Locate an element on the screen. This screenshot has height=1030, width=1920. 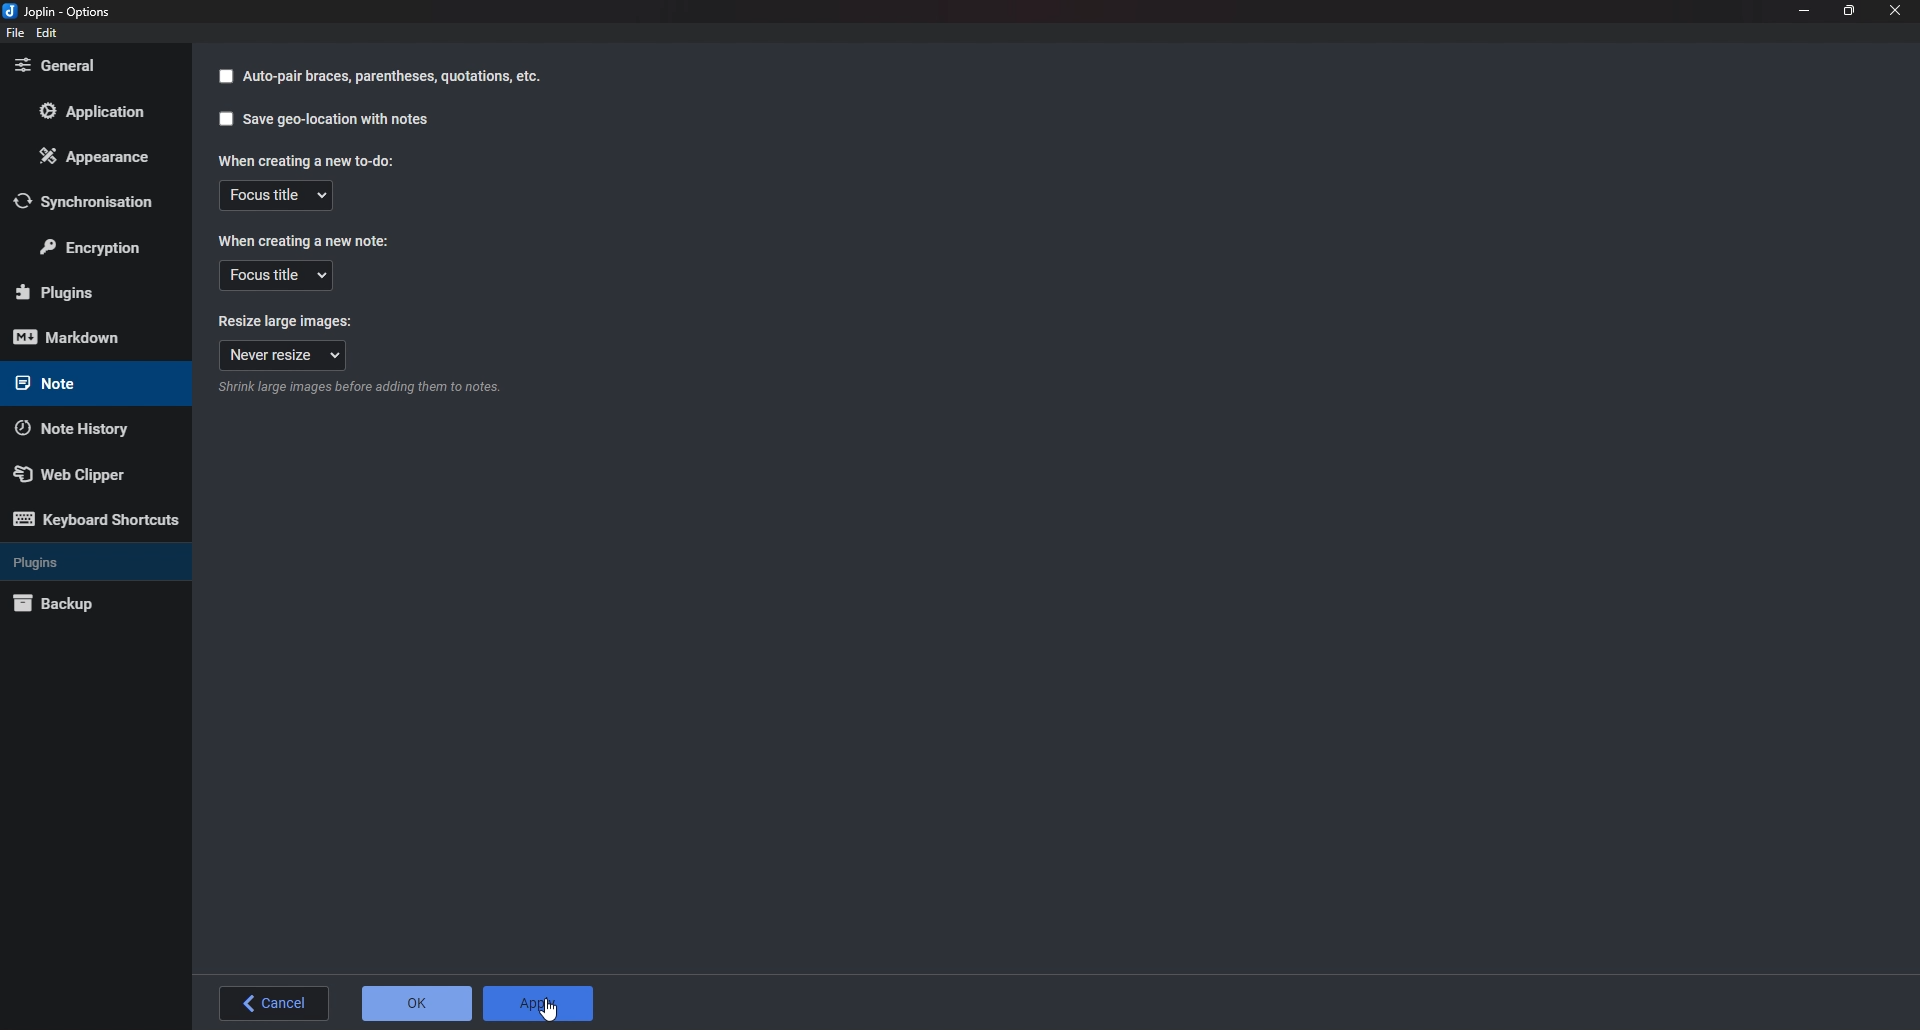
o K is located at coordinates (417, 1004).